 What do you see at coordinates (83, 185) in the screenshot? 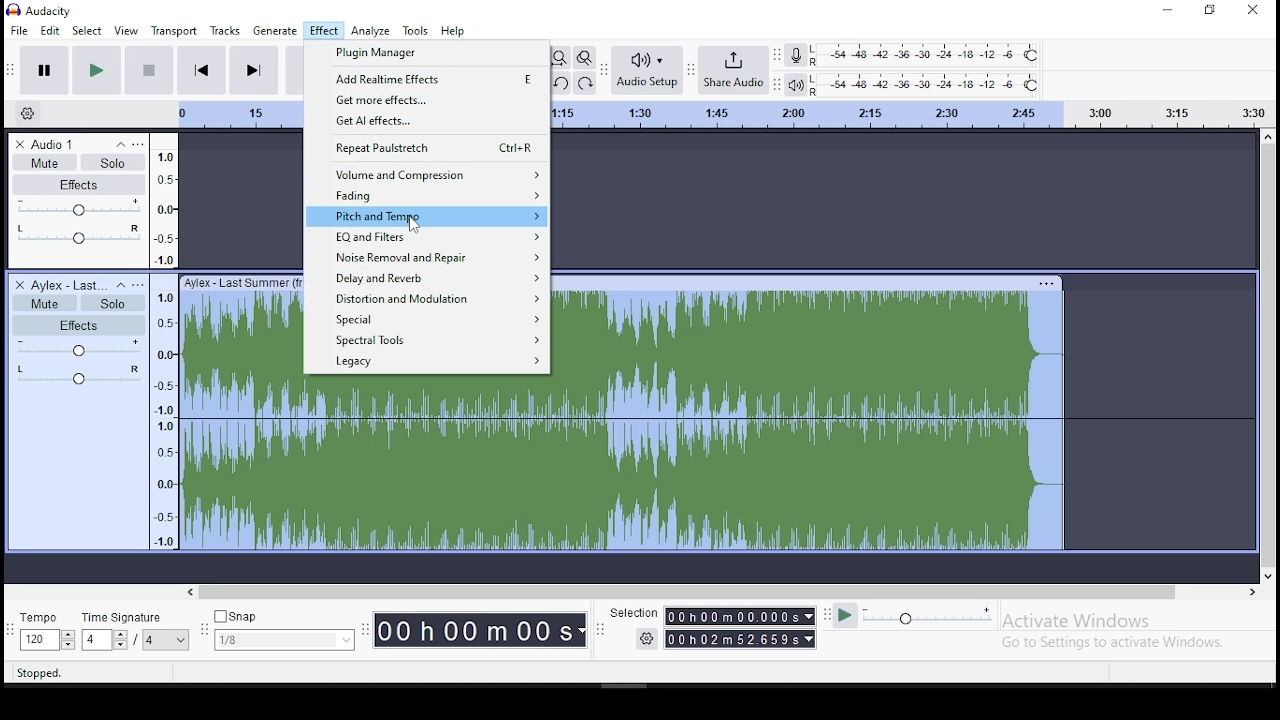
I see `effects` at bounding box center [83, 185].